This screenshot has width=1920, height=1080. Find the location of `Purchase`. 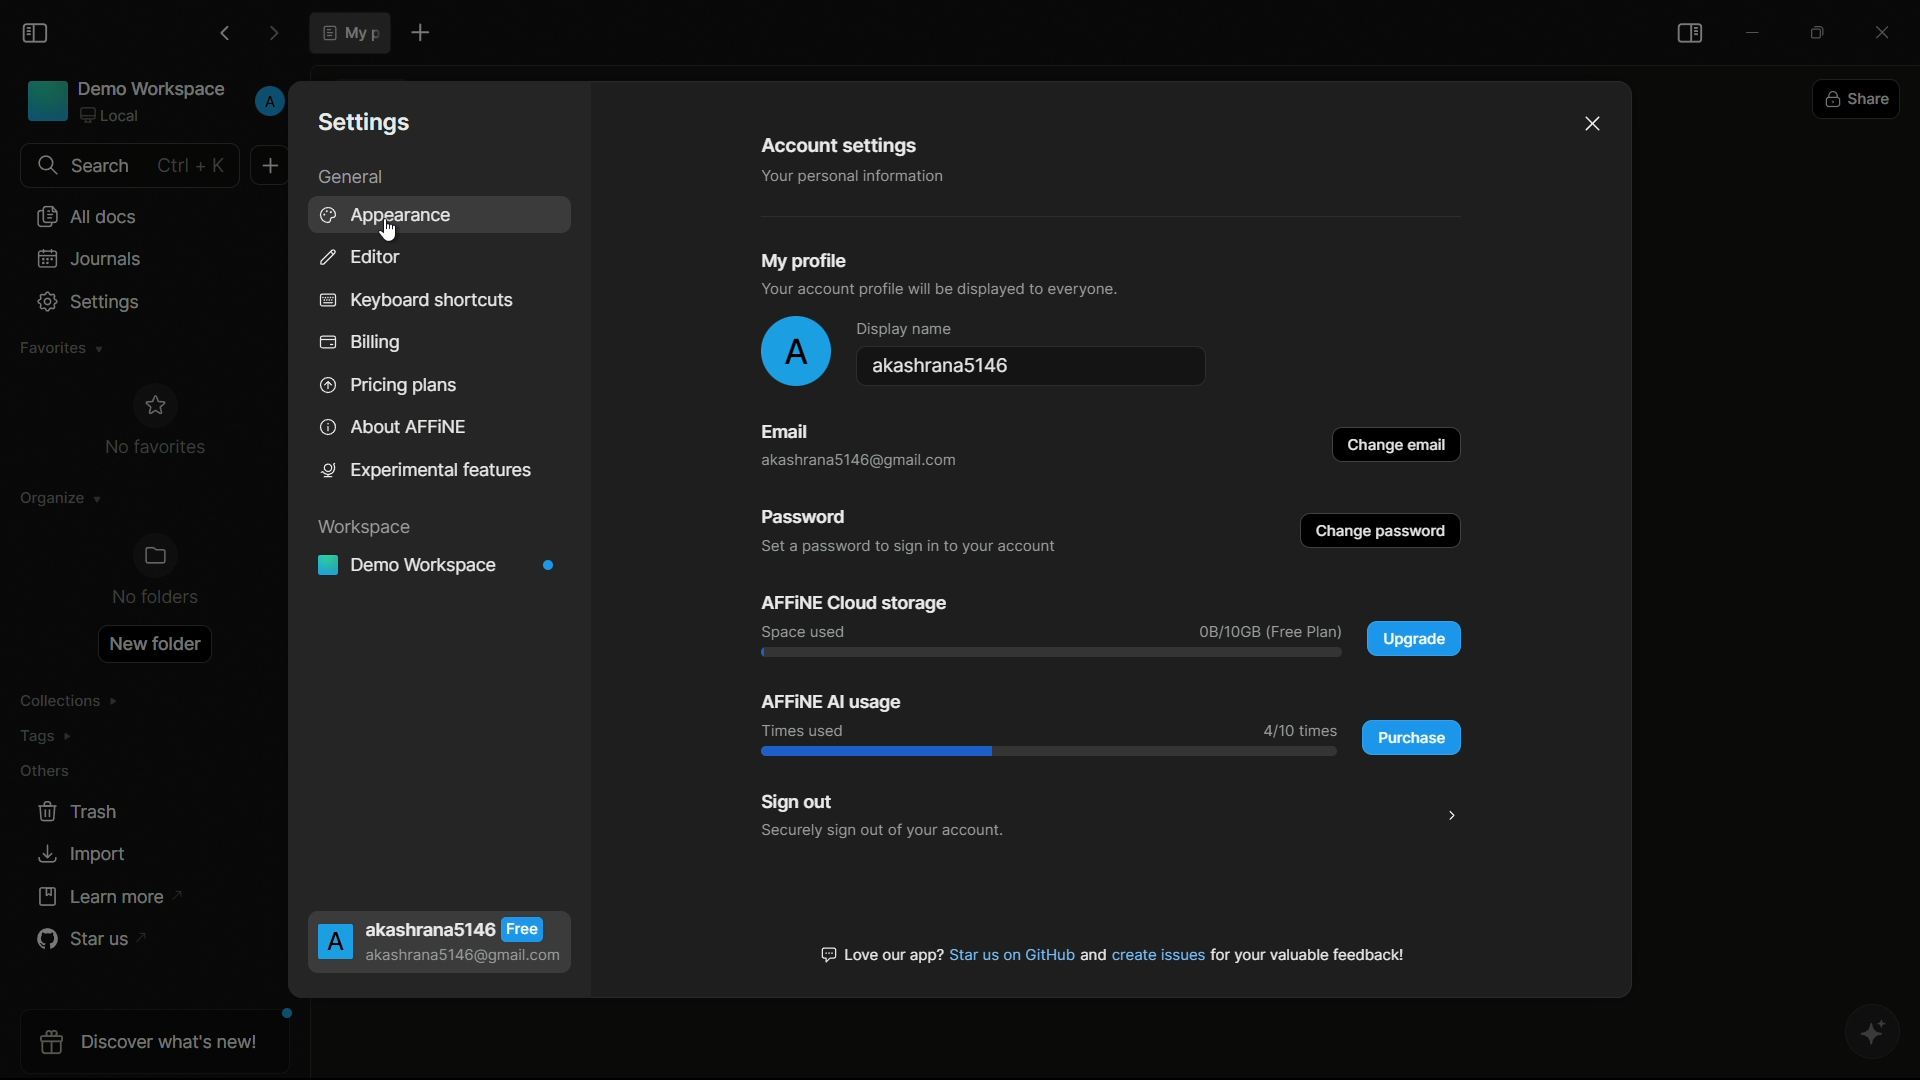

Purchase is located at coordinates (1416, 737).